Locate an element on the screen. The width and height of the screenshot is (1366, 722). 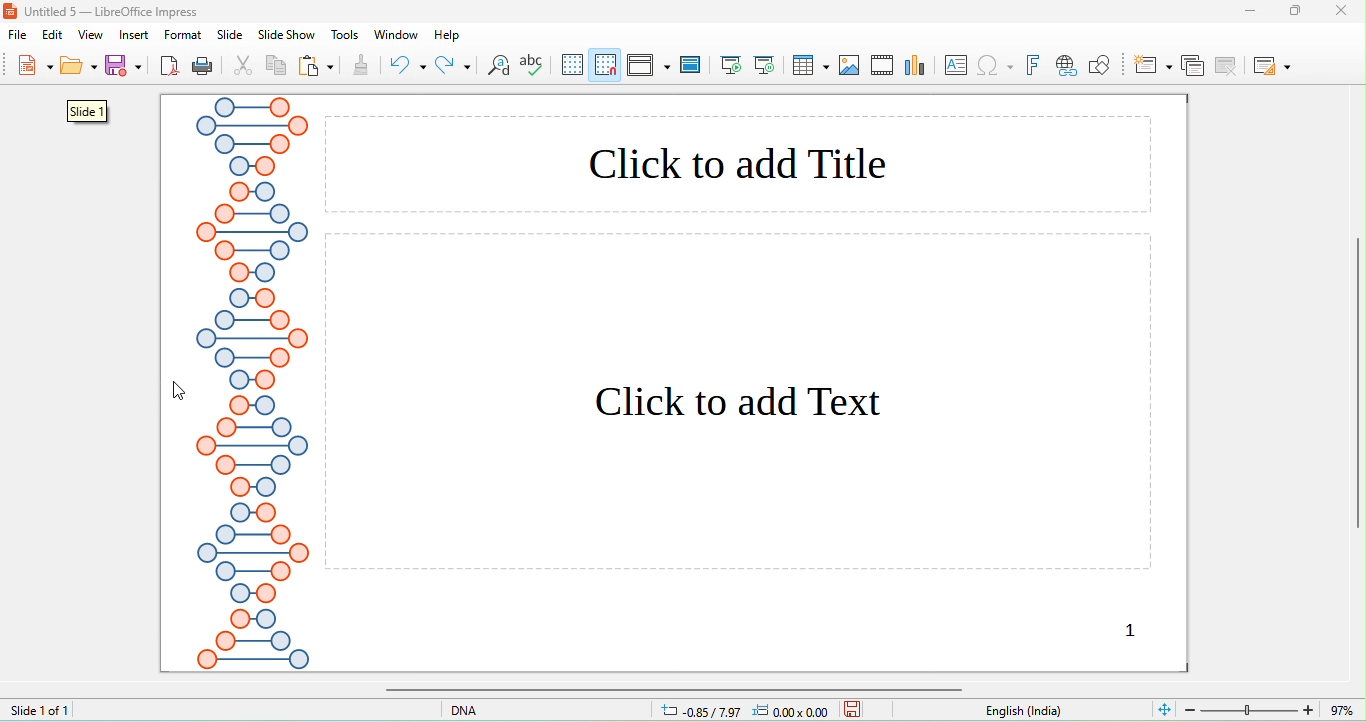
slideshow is located at coordinates (285, 36).